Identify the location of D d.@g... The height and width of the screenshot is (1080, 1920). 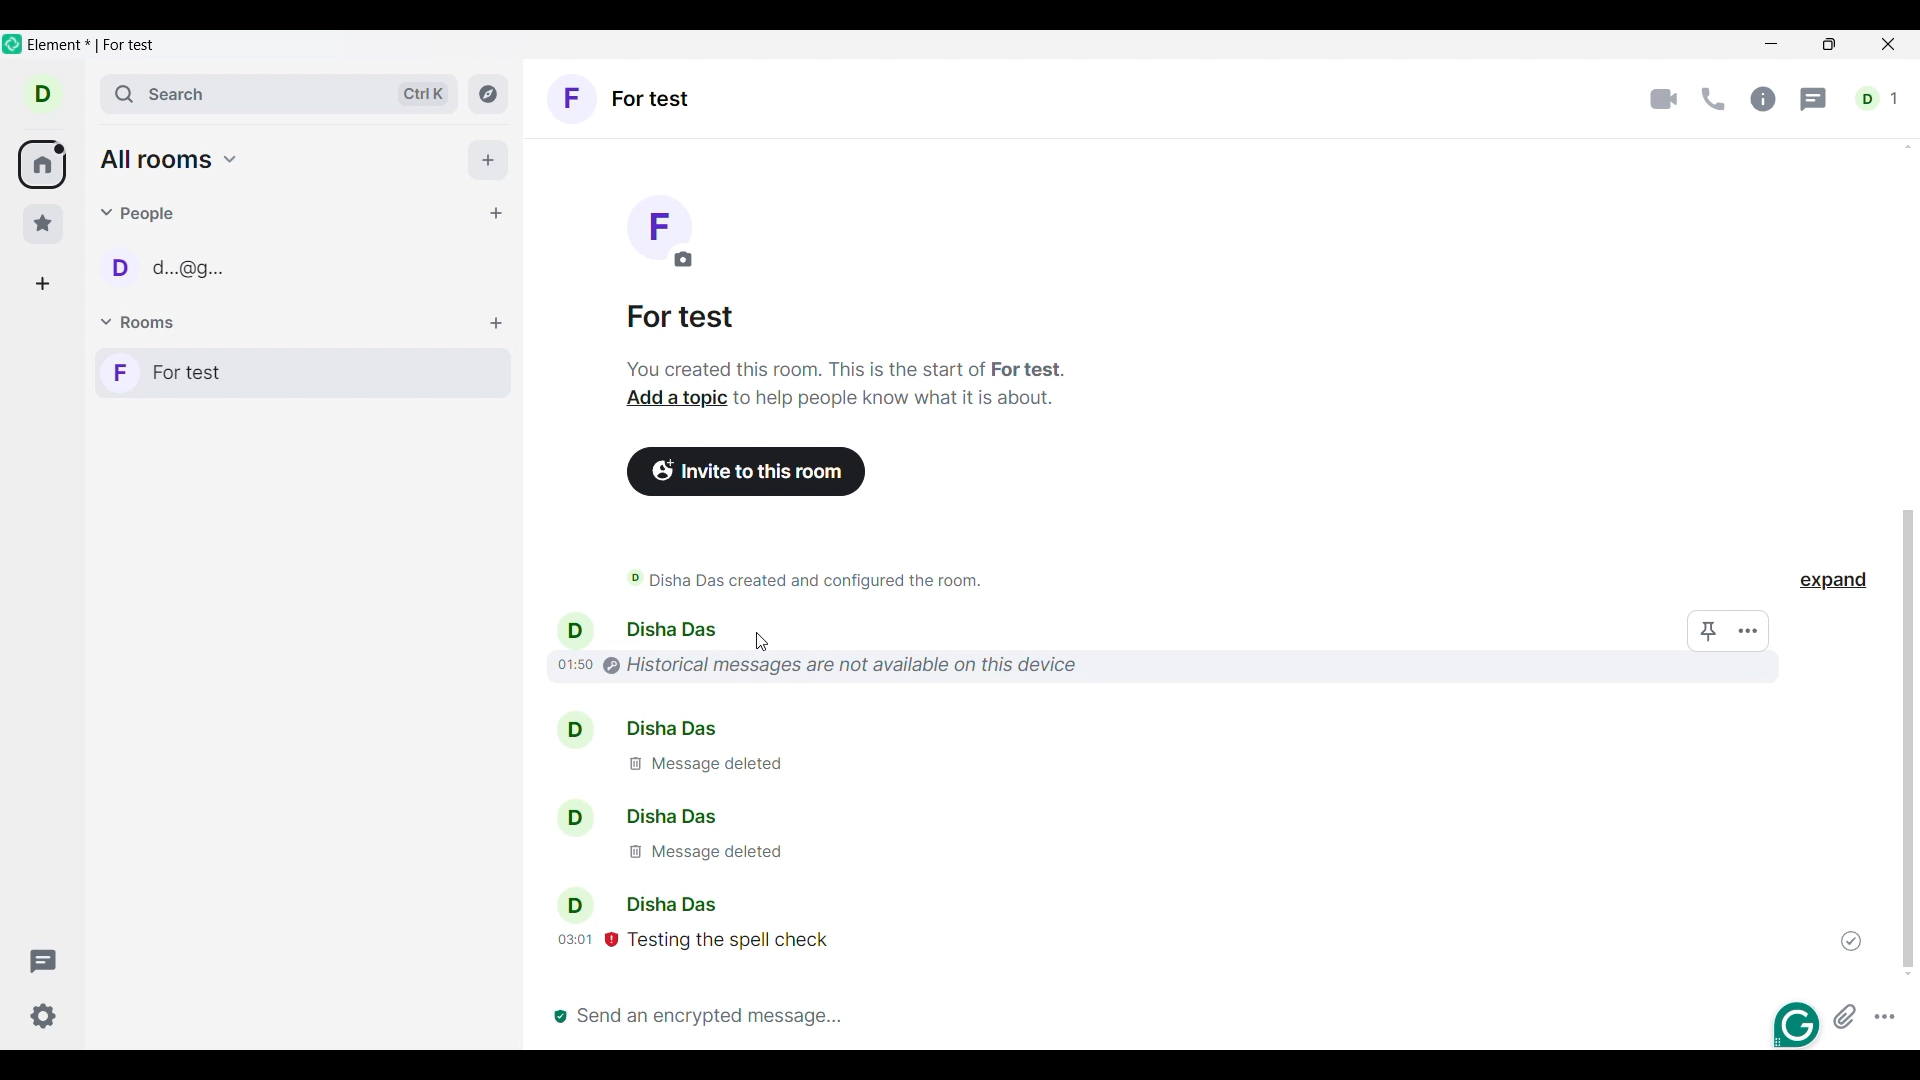
(177, 276).